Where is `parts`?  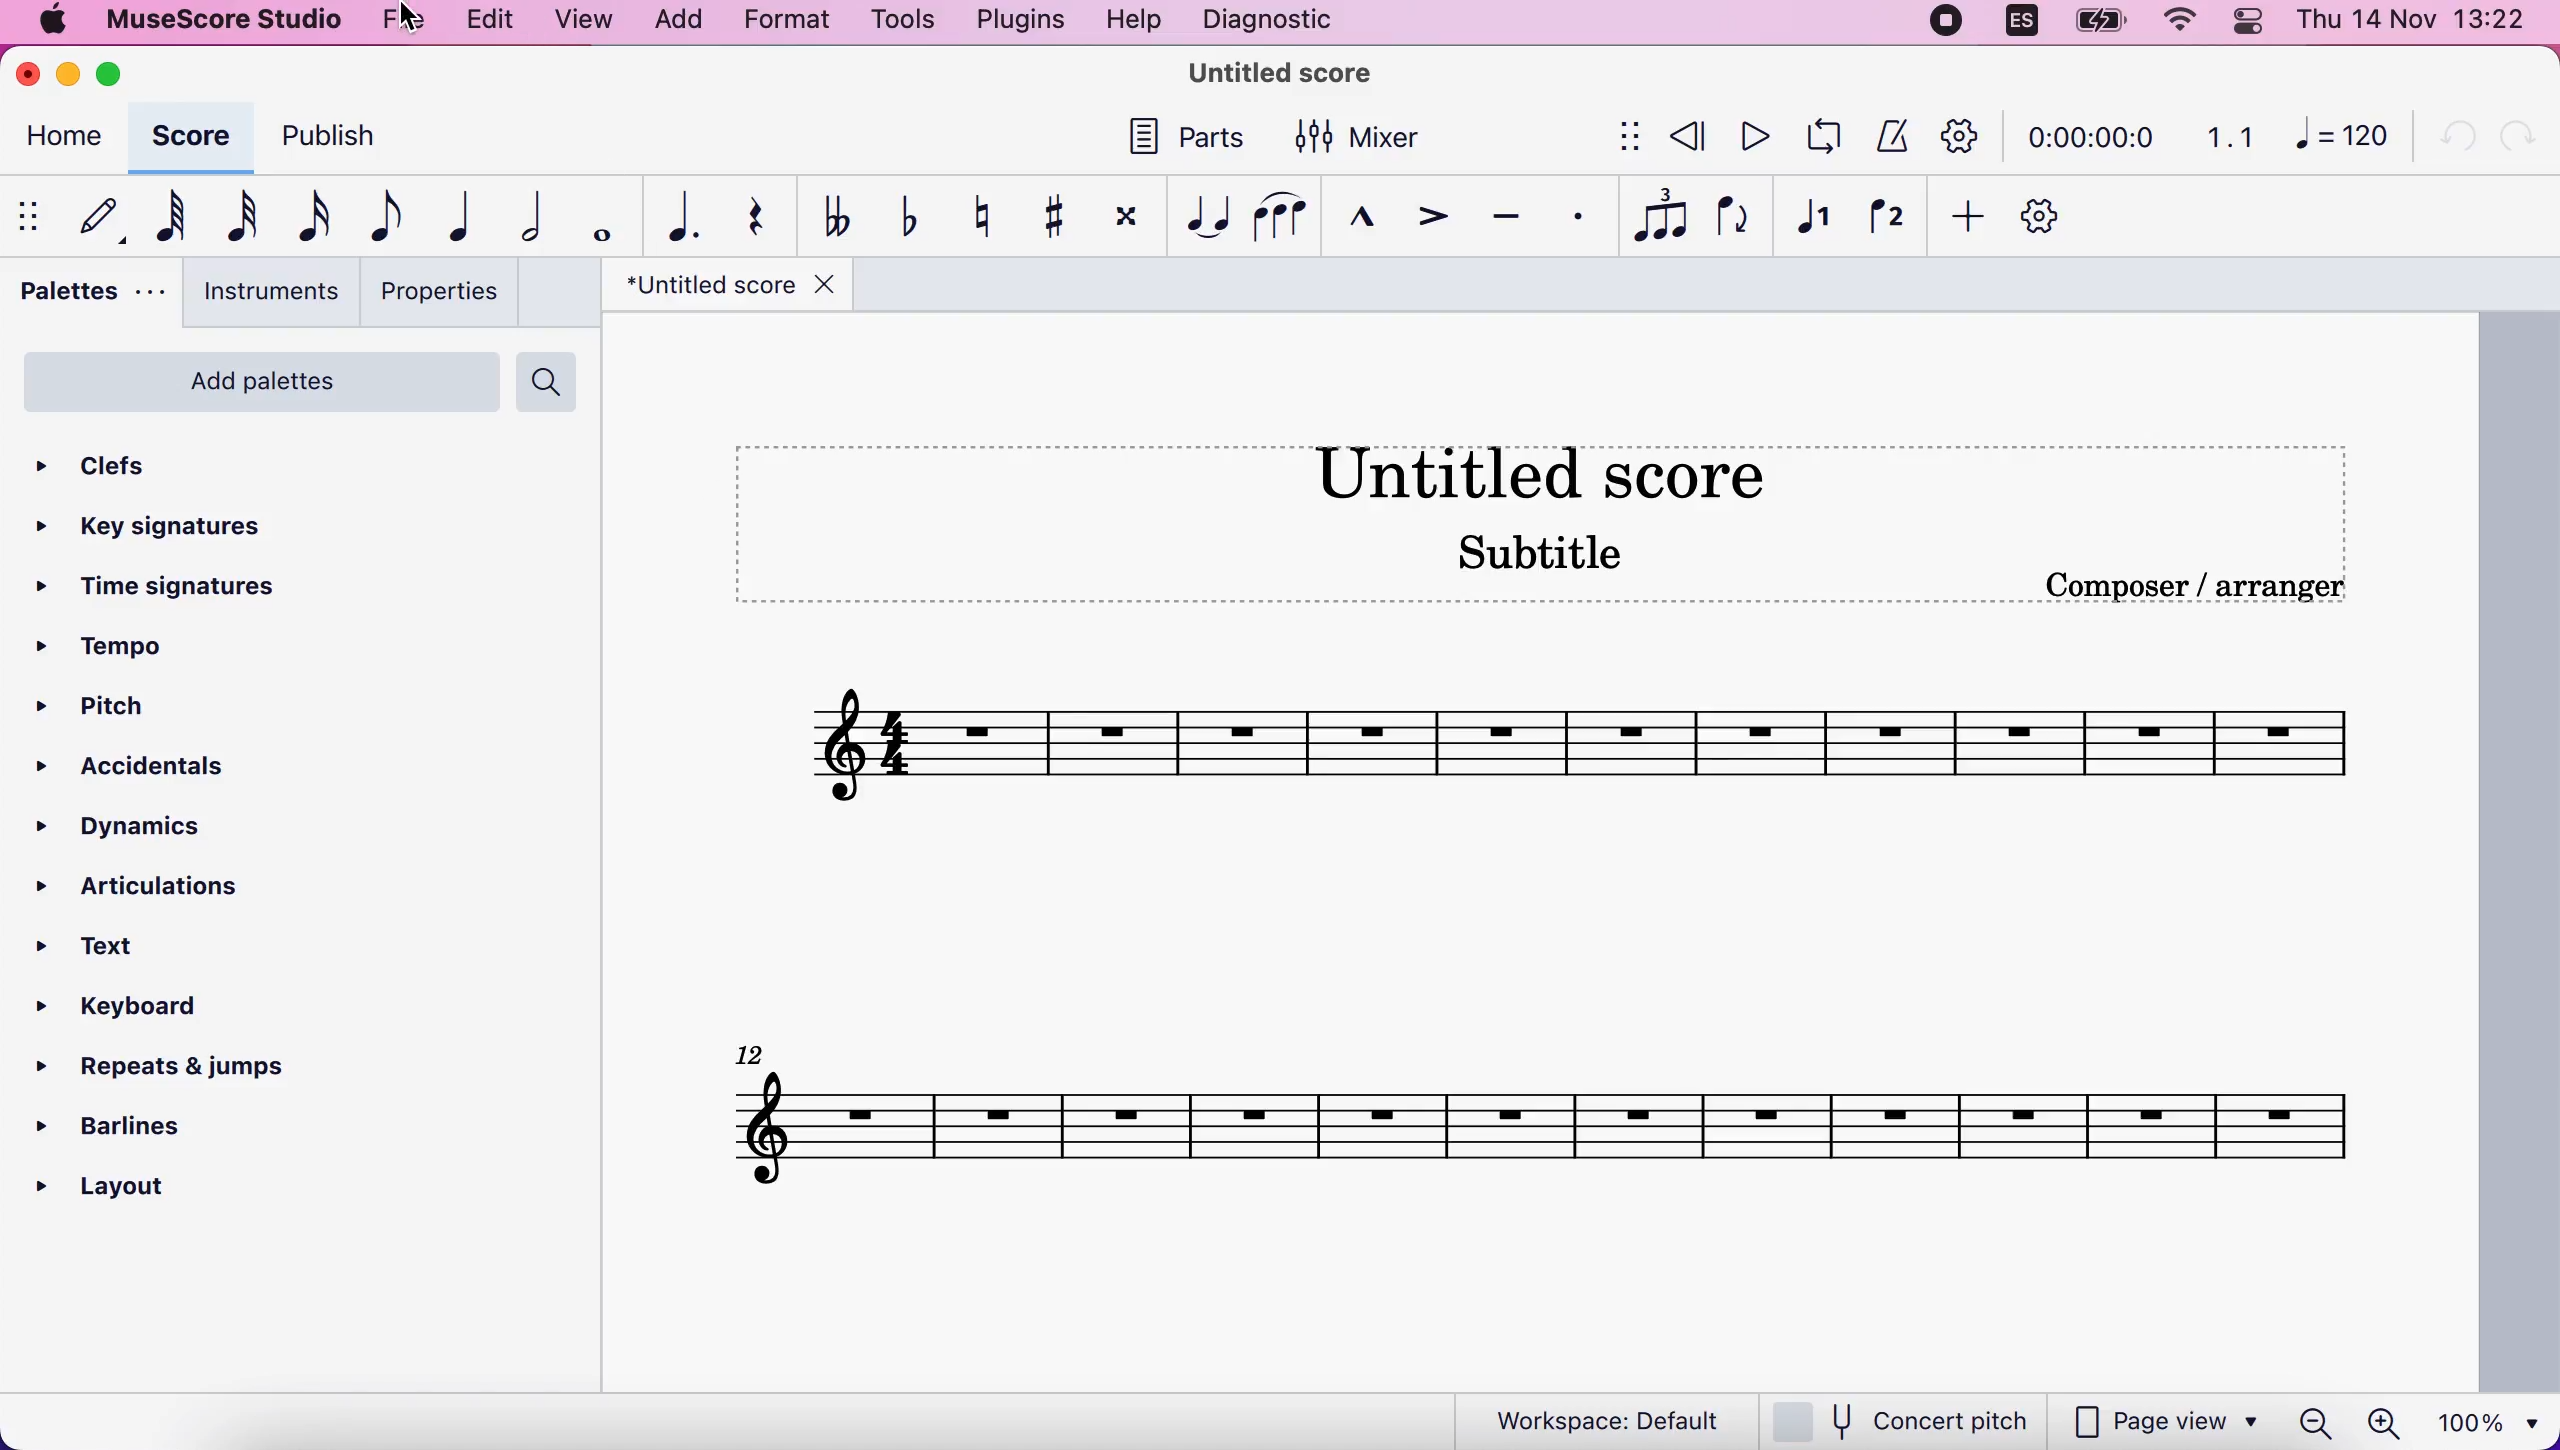 parts is located at coordinates (1190, 142).